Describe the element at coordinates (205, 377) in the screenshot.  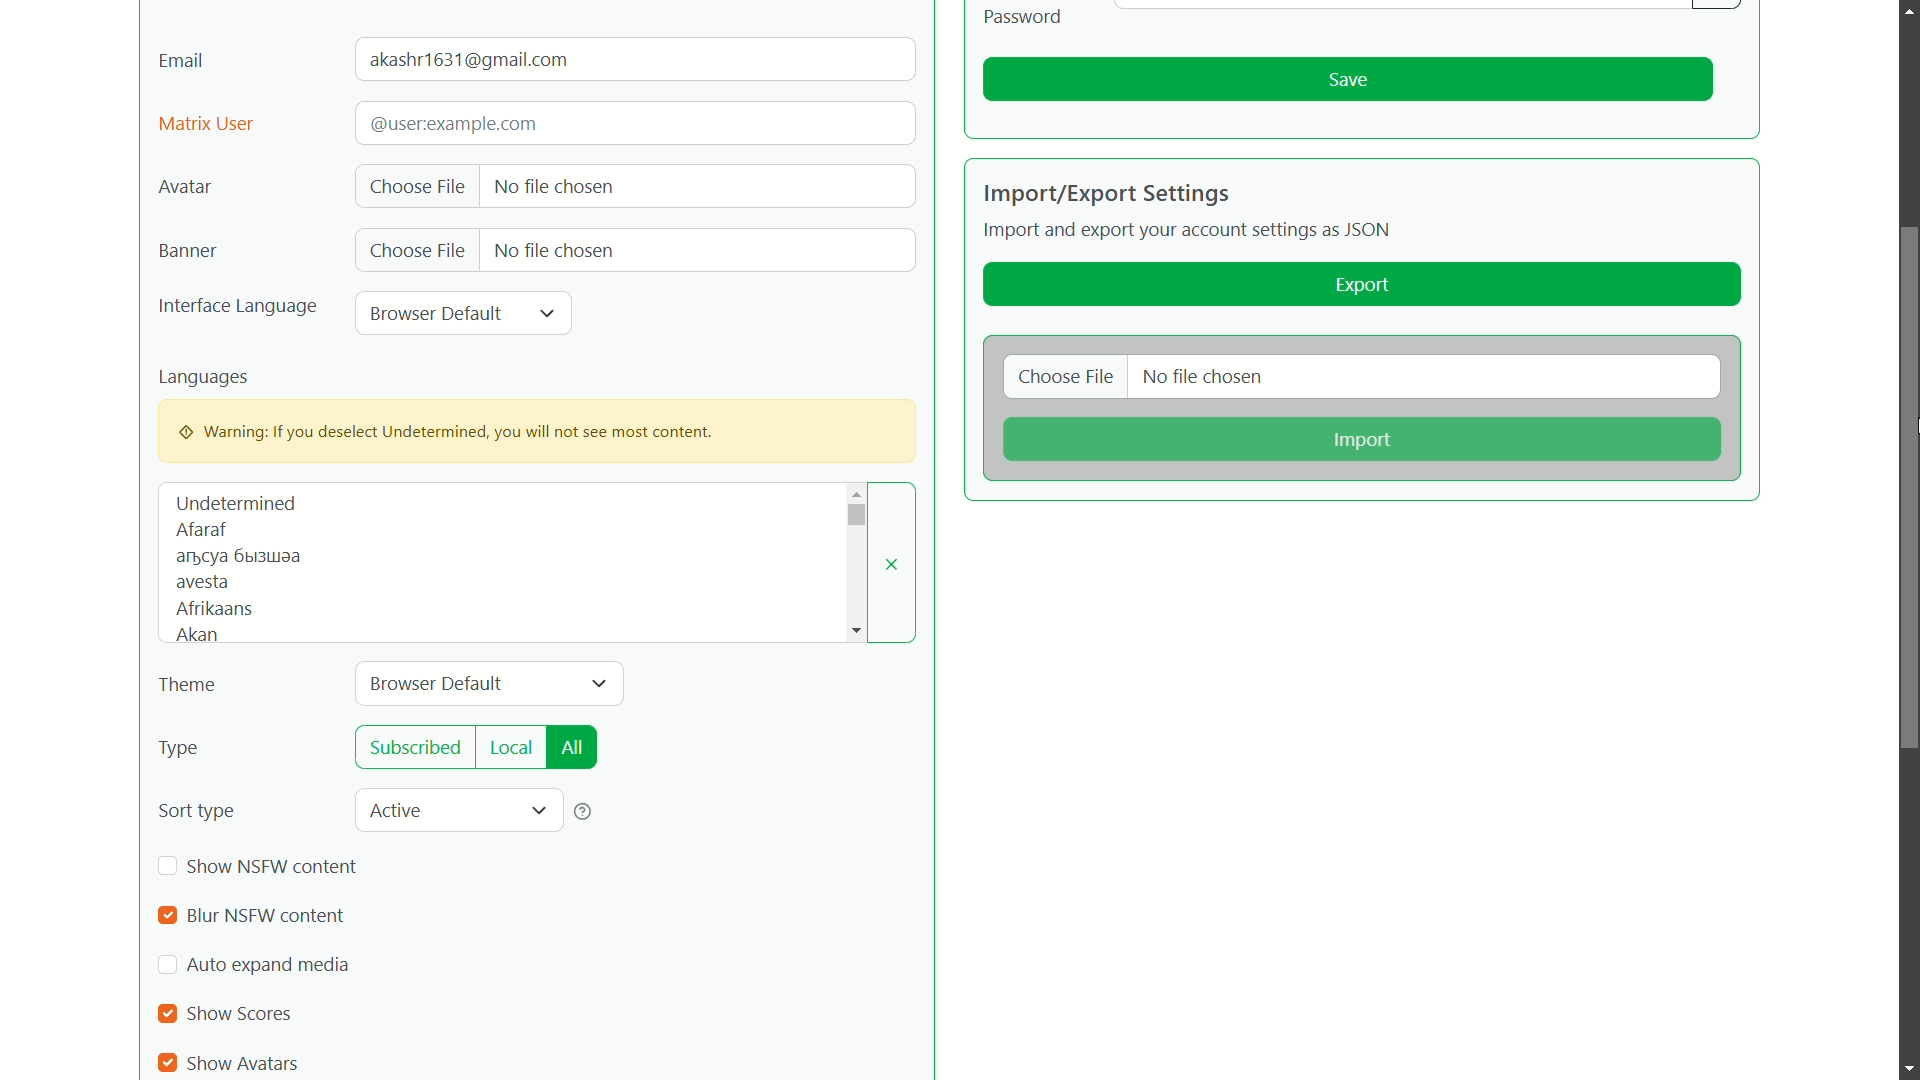
I see `languages` at that location.